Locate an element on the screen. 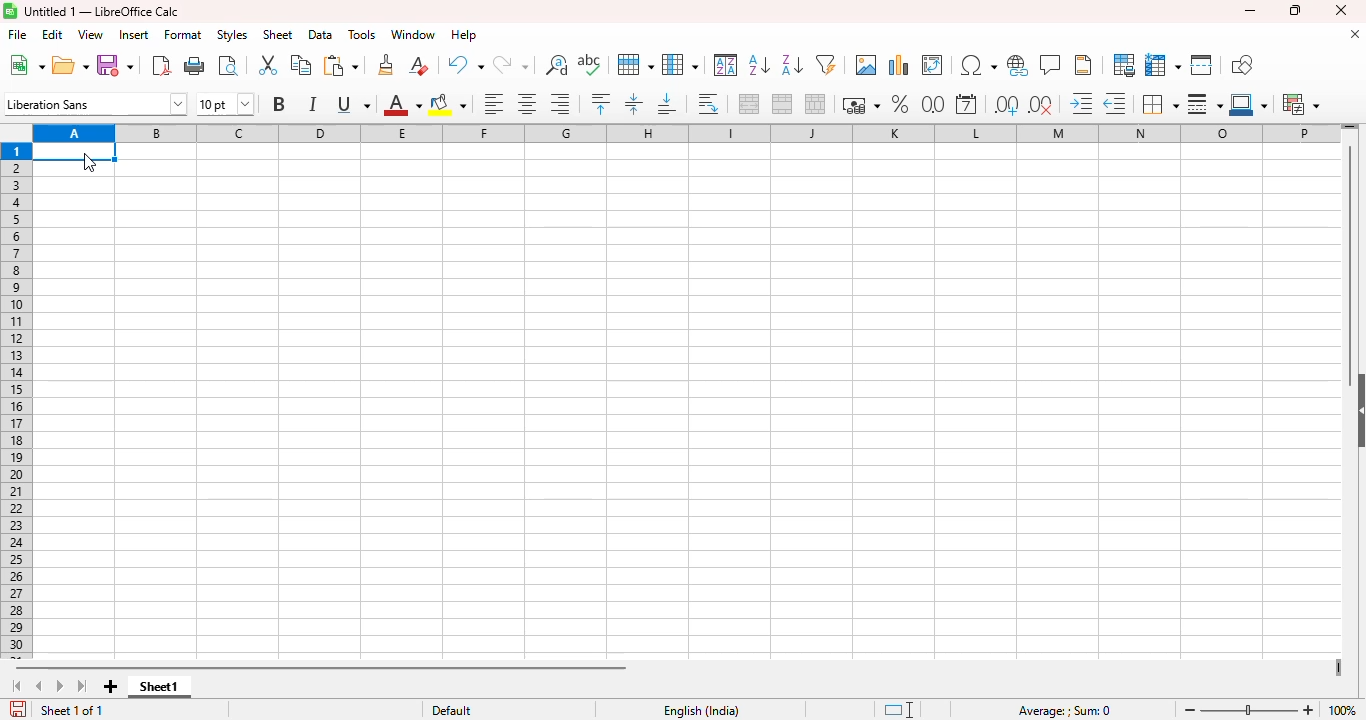  increase indent is located at coordinates (1081, 103).